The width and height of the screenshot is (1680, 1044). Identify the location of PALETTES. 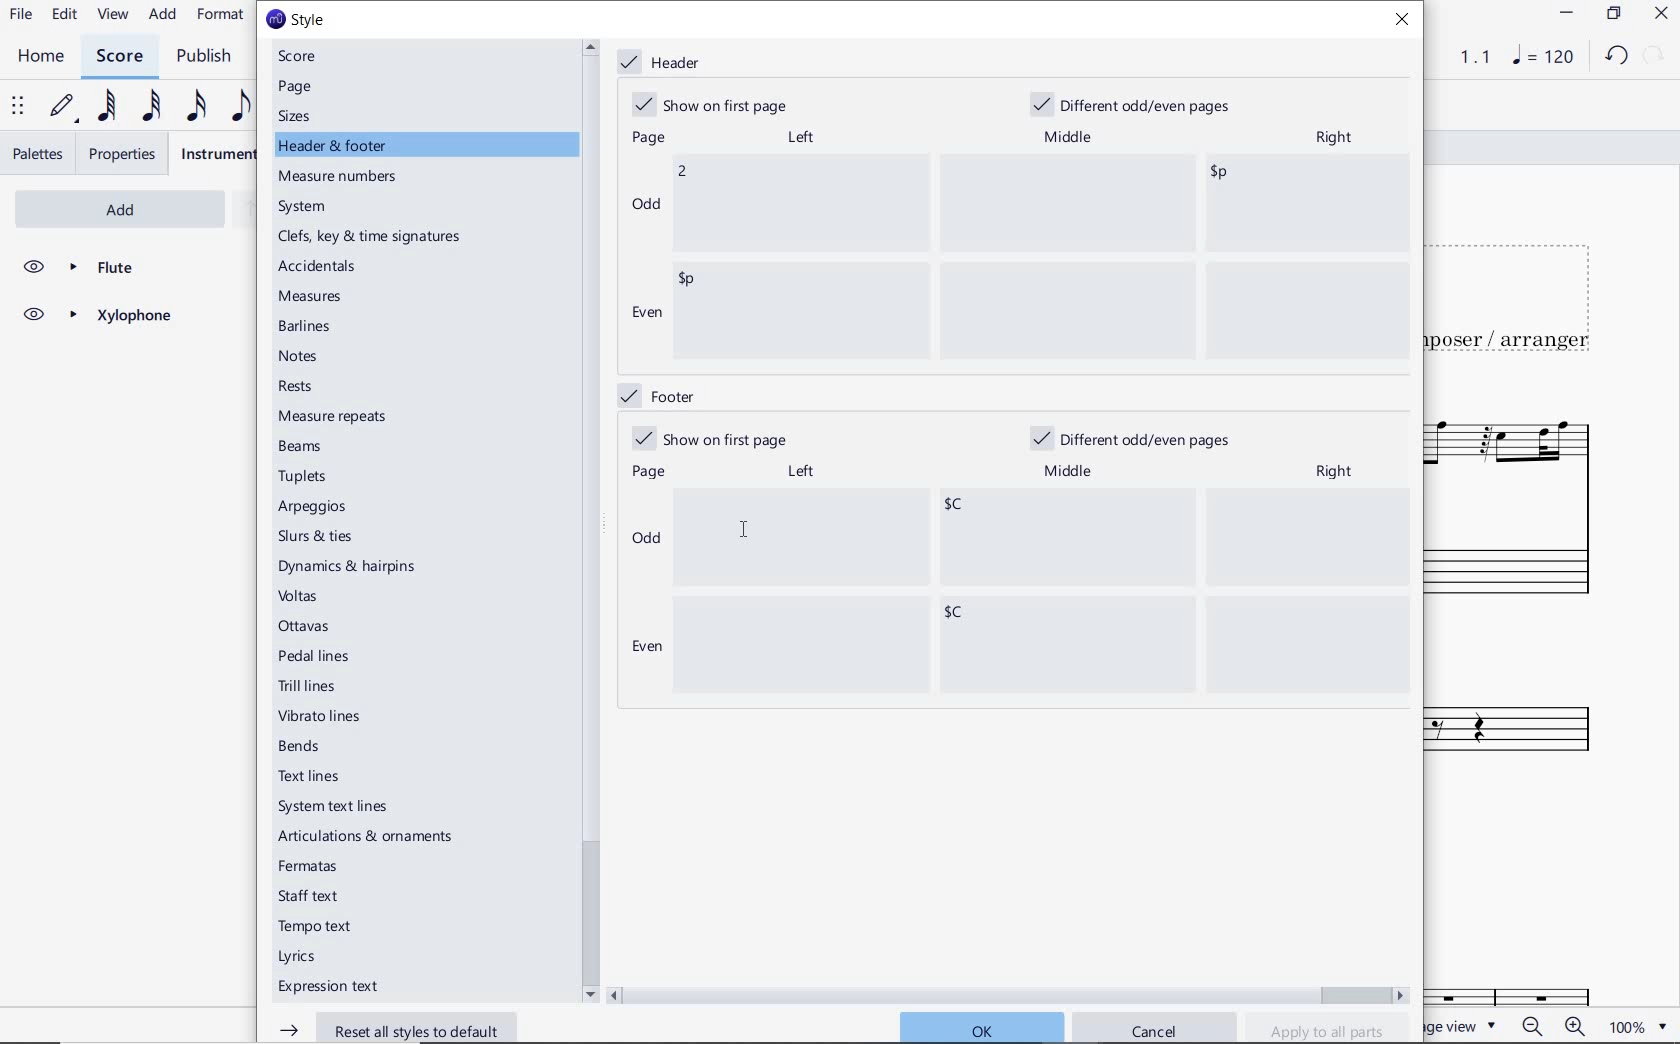
(36, 154).